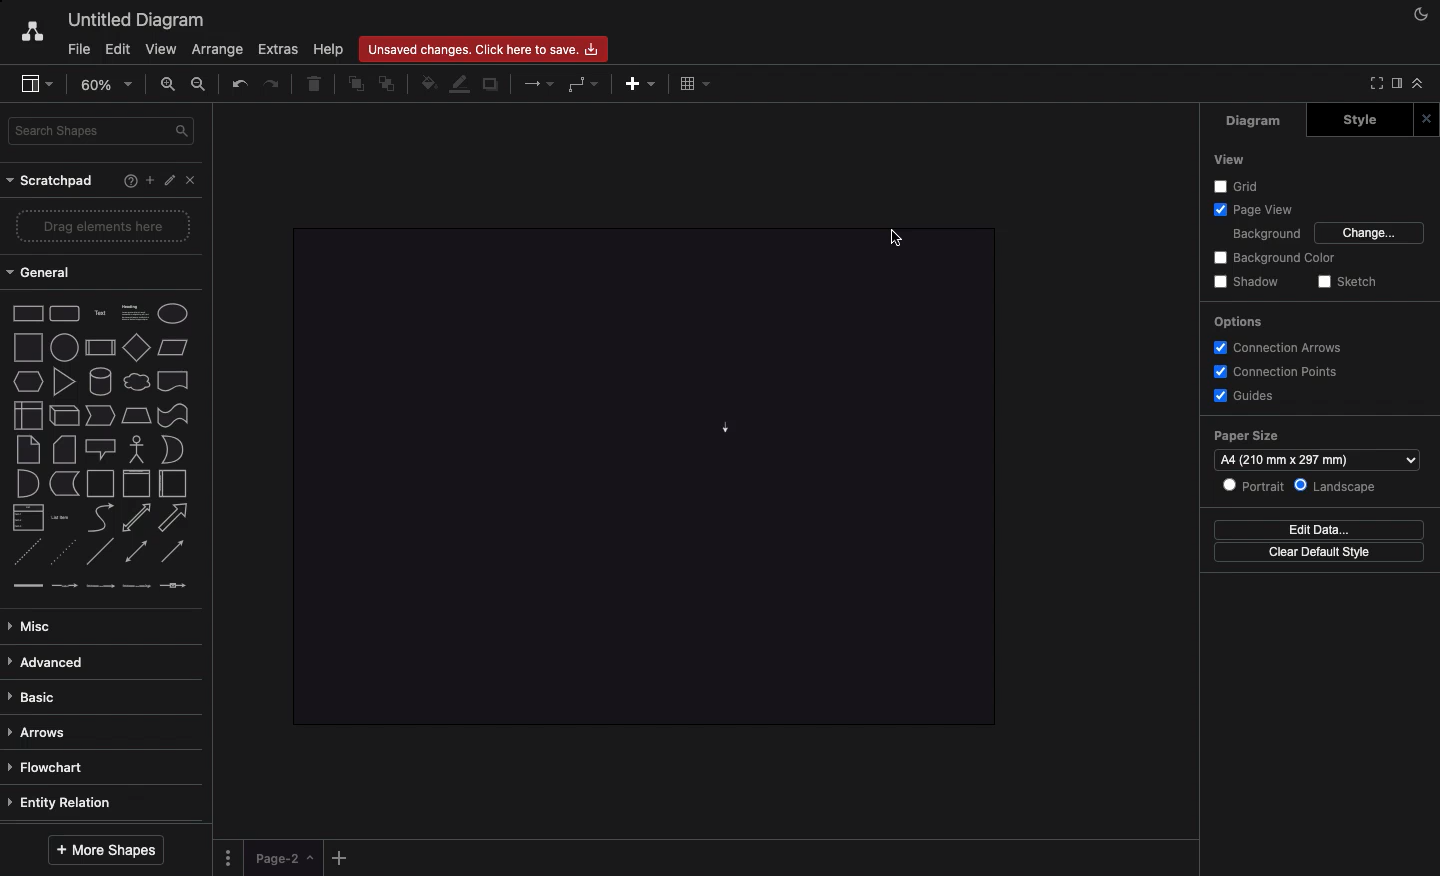  I want to click on Add, so click(640, 83).